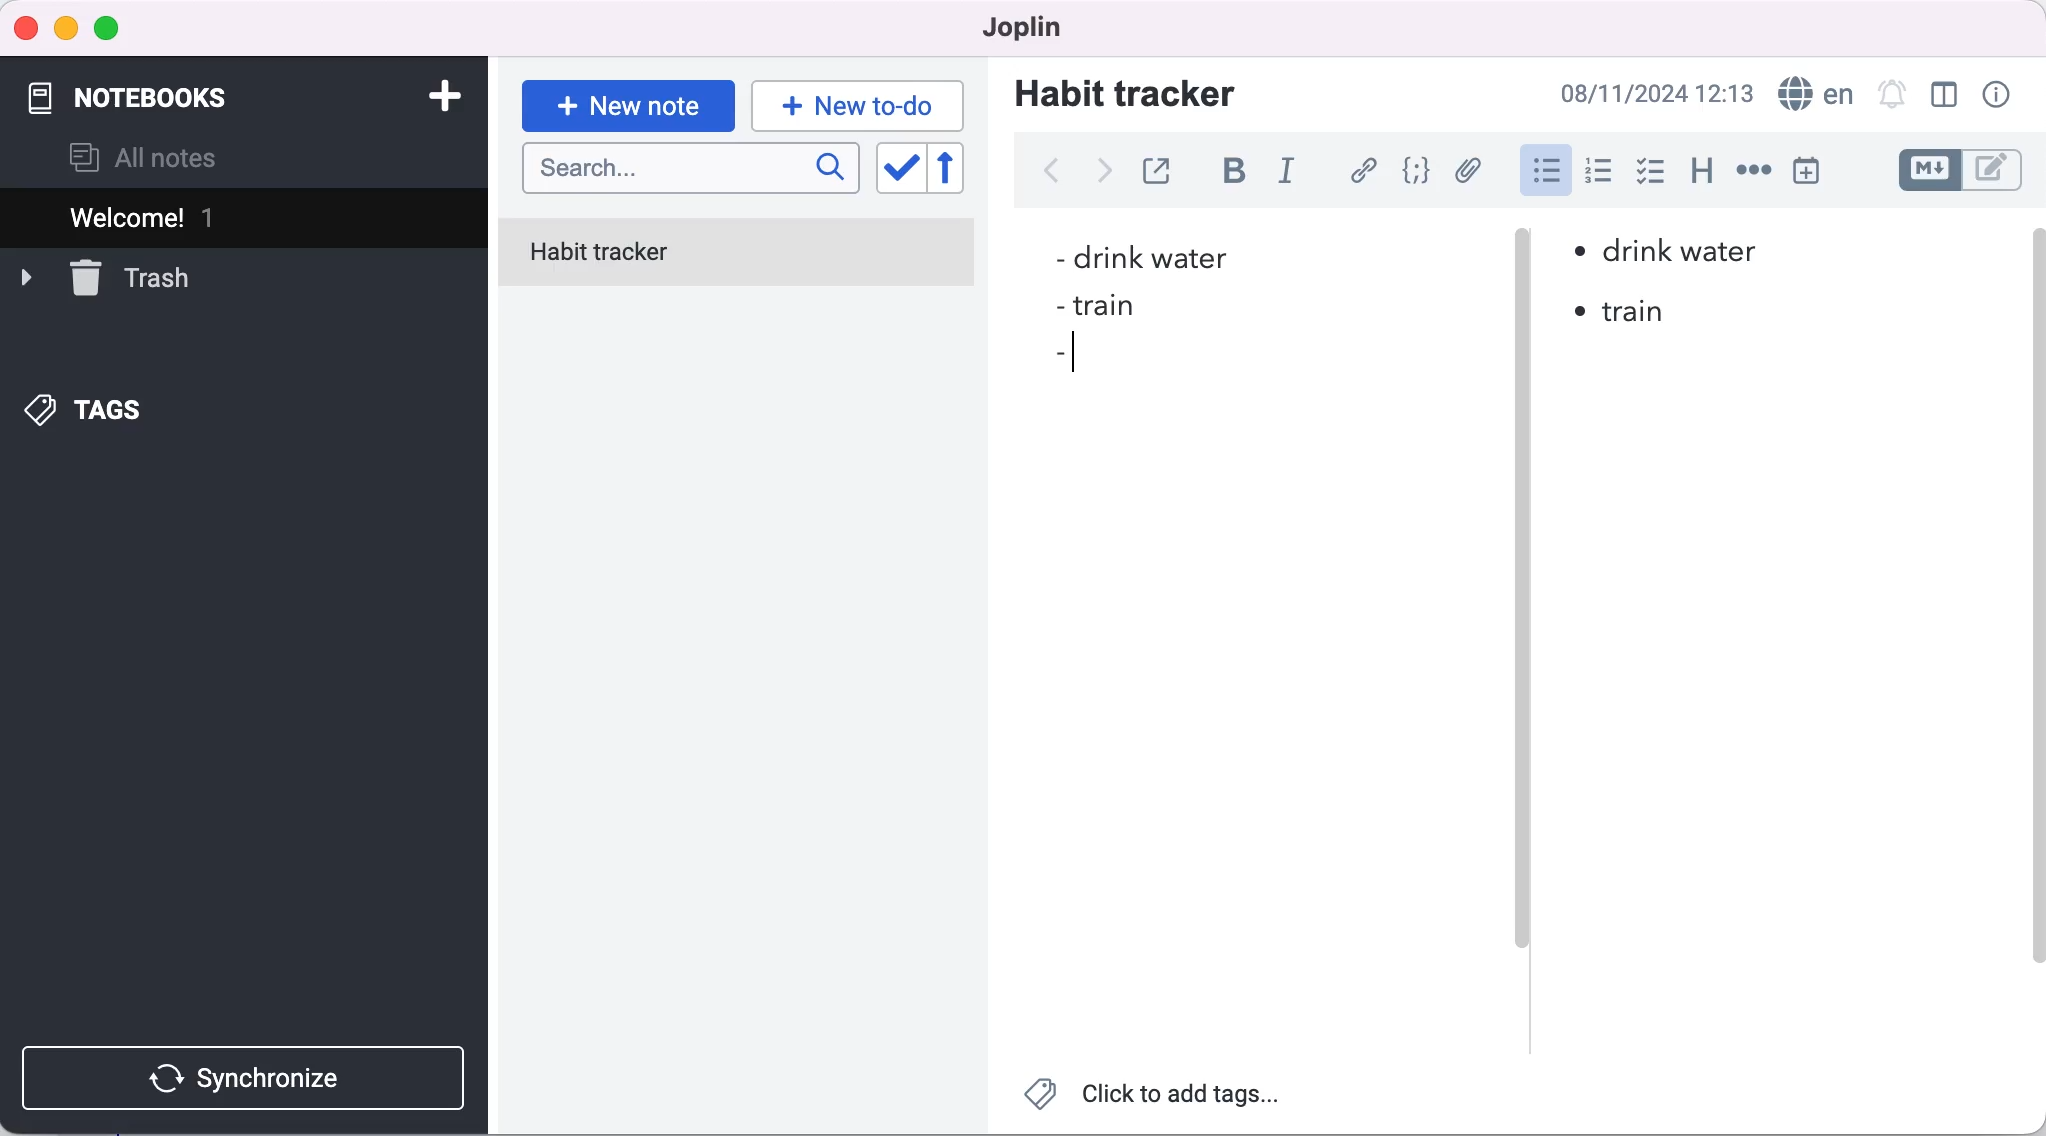  I want to click on horizontal rule, so click(1753, 172).